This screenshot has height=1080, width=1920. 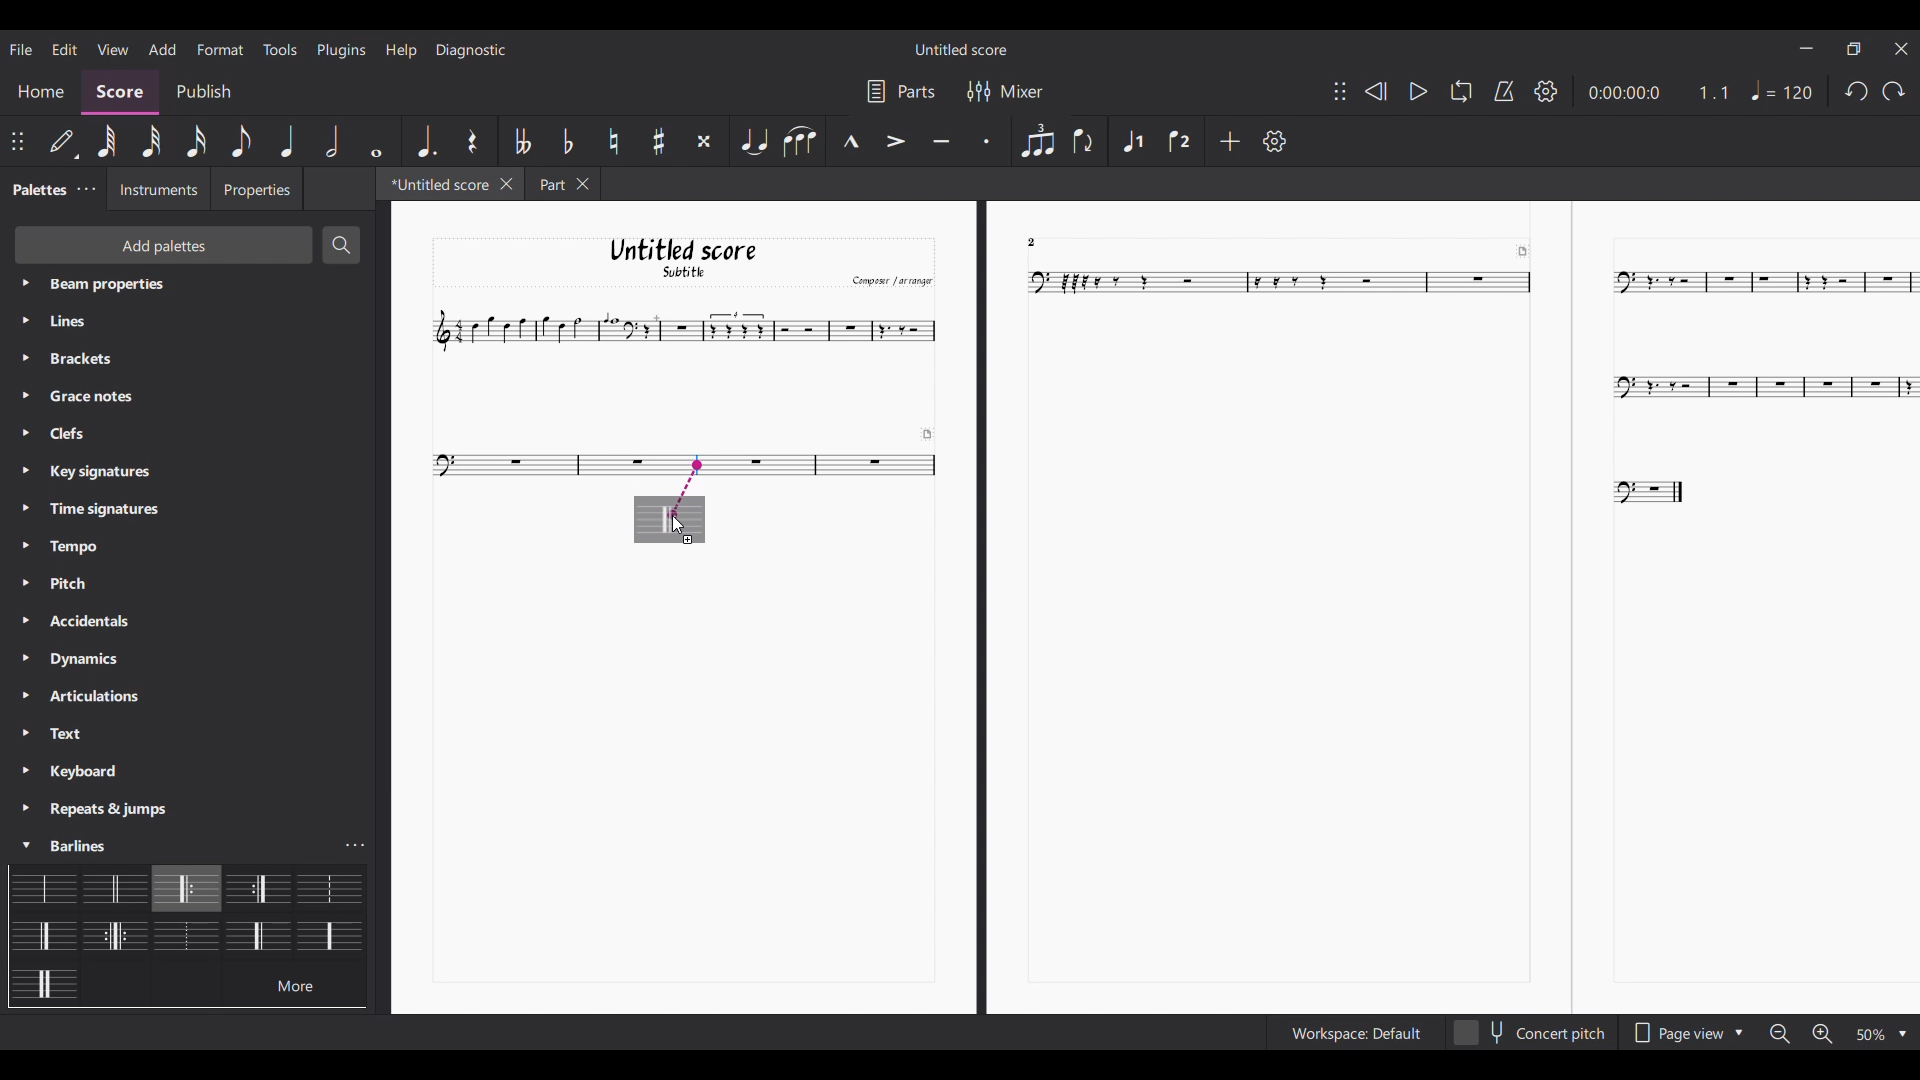 What do you see at coordinates (1658, 92) in the screenshot?
I see `Current score duration and ratio` at bounding box center [1658, 92].